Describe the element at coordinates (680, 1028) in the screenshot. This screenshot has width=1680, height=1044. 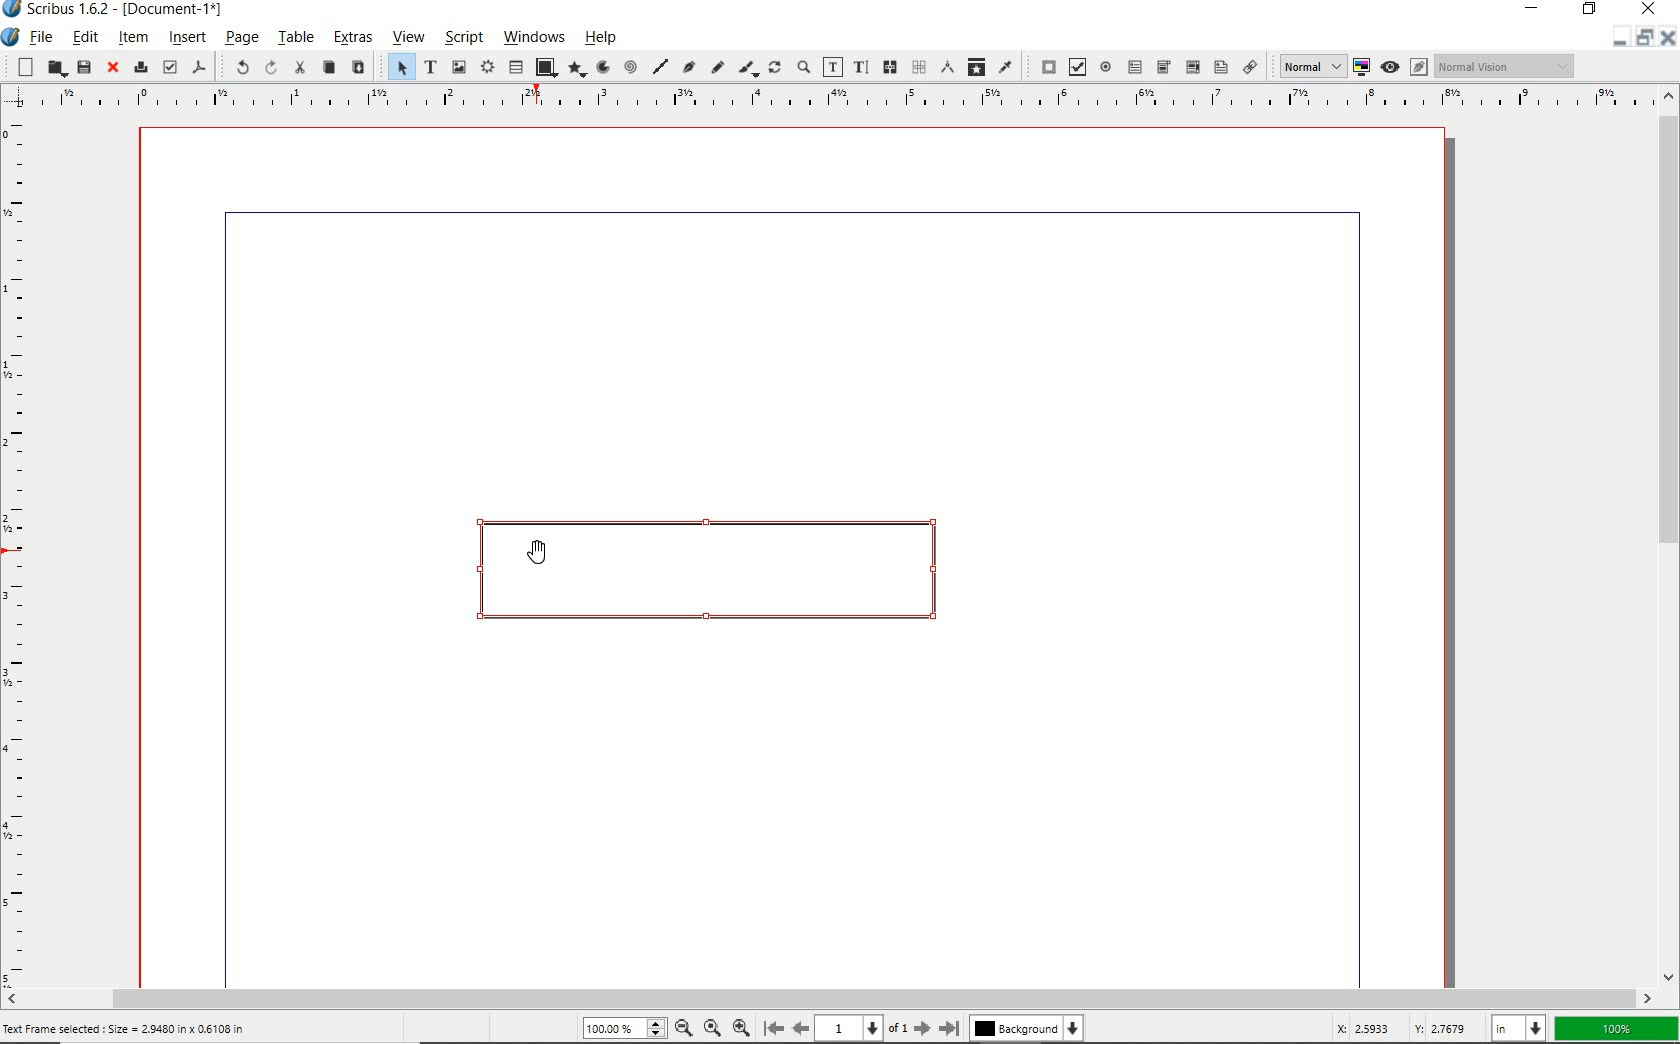
I see `Zoom out` at that location.